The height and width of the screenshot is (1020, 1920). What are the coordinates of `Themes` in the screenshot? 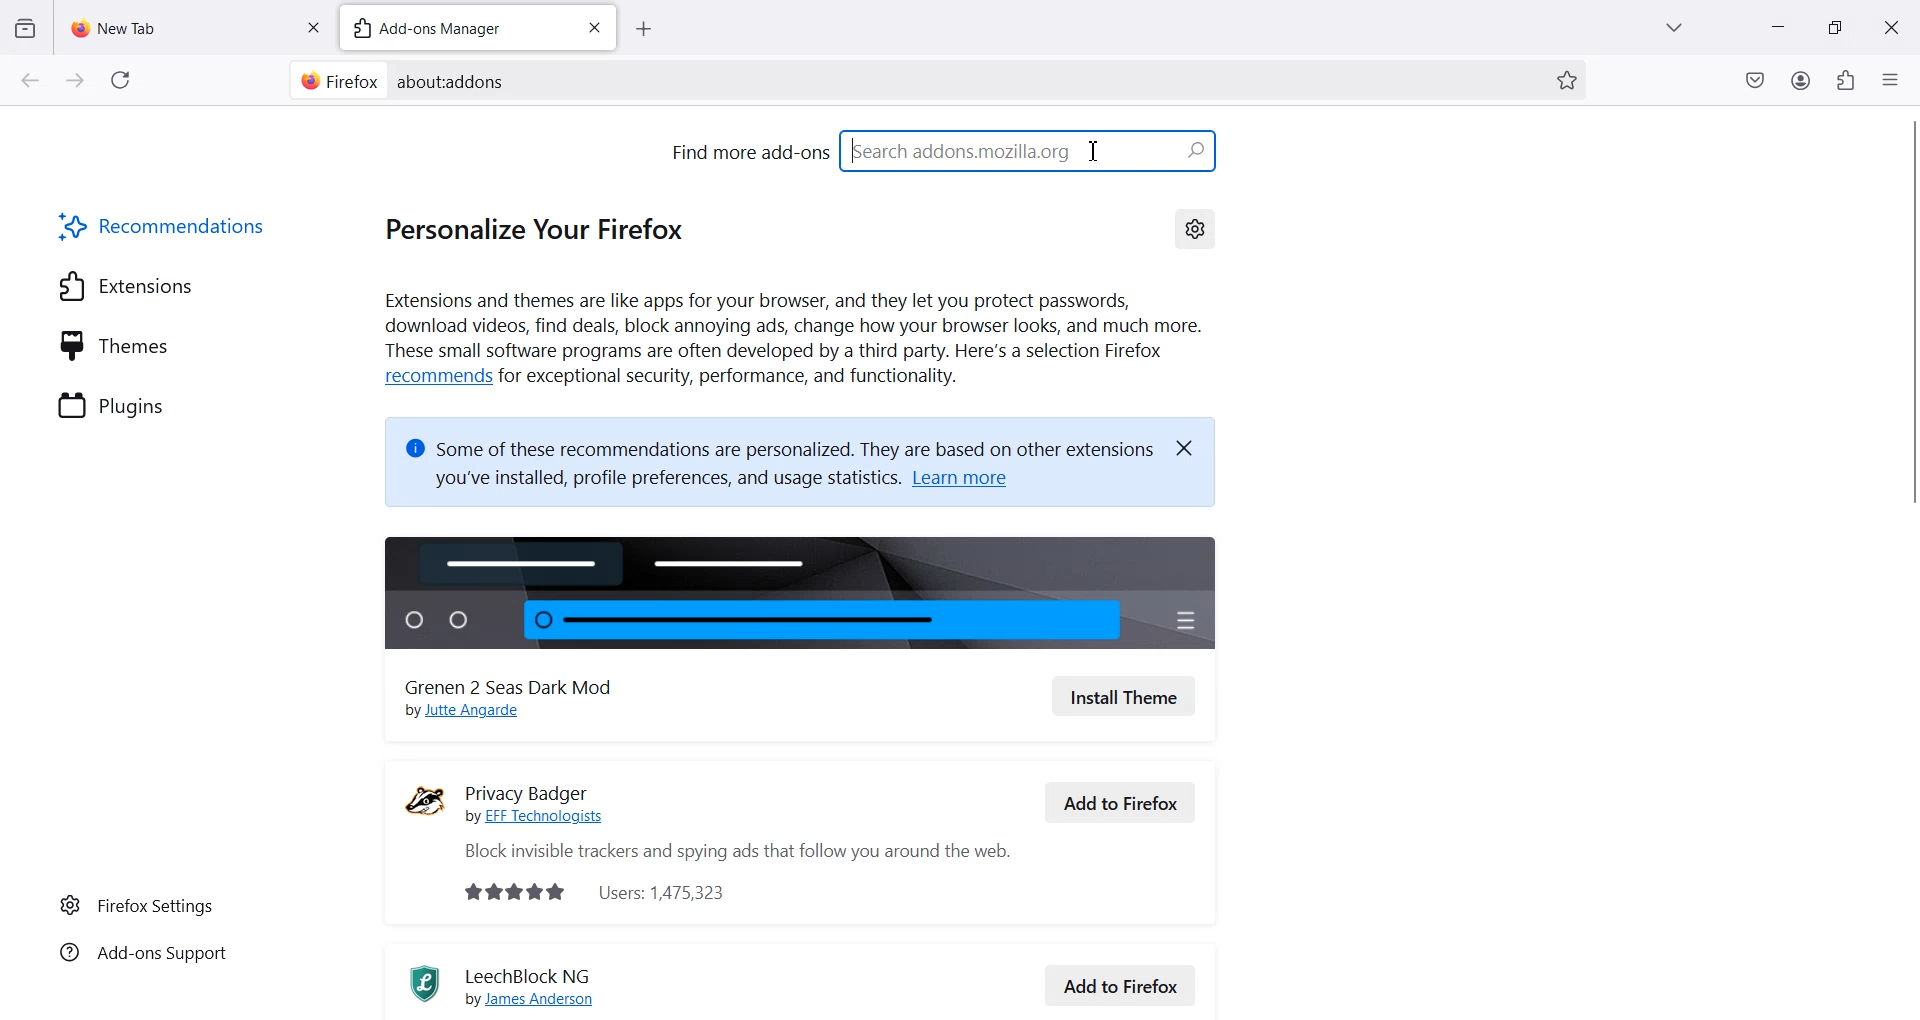 It's located at (115, 344).